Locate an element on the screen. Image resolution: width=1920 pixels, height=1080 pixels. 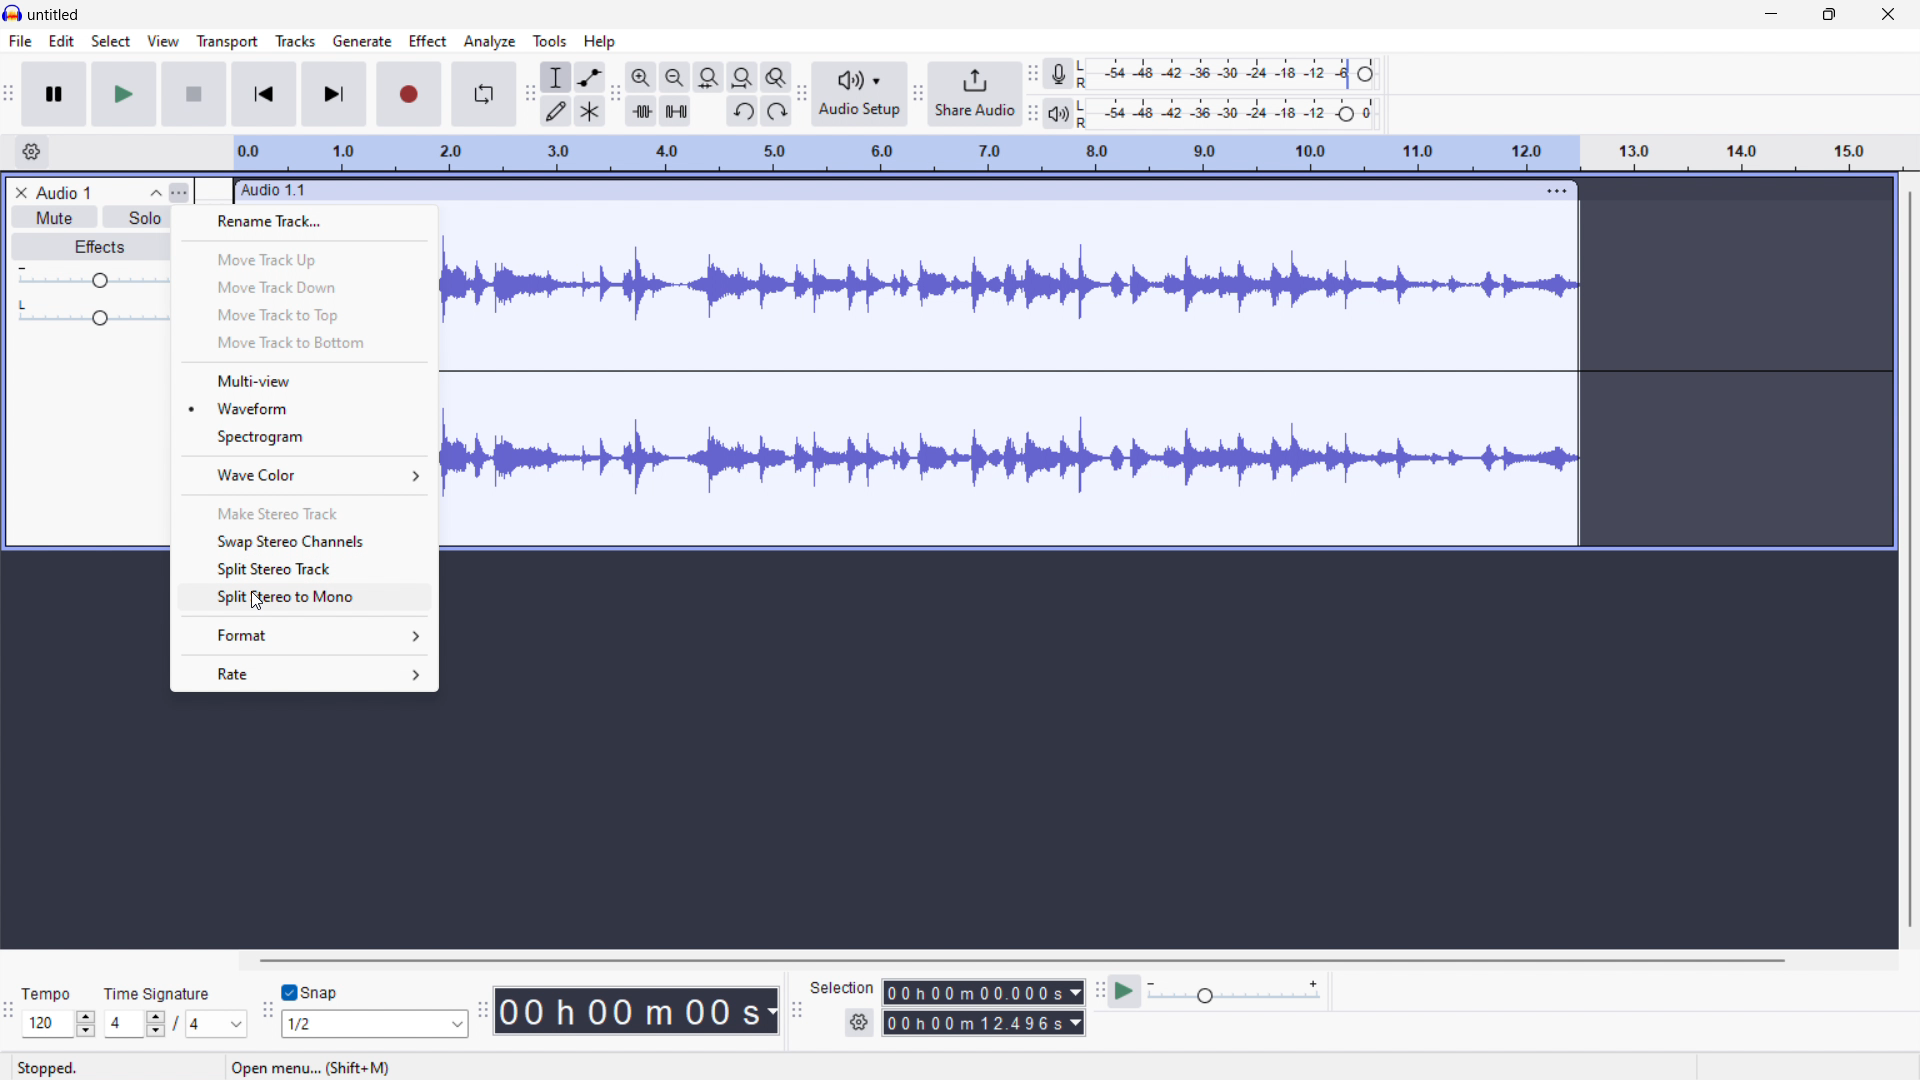
record is located at coordinates (409, 95).